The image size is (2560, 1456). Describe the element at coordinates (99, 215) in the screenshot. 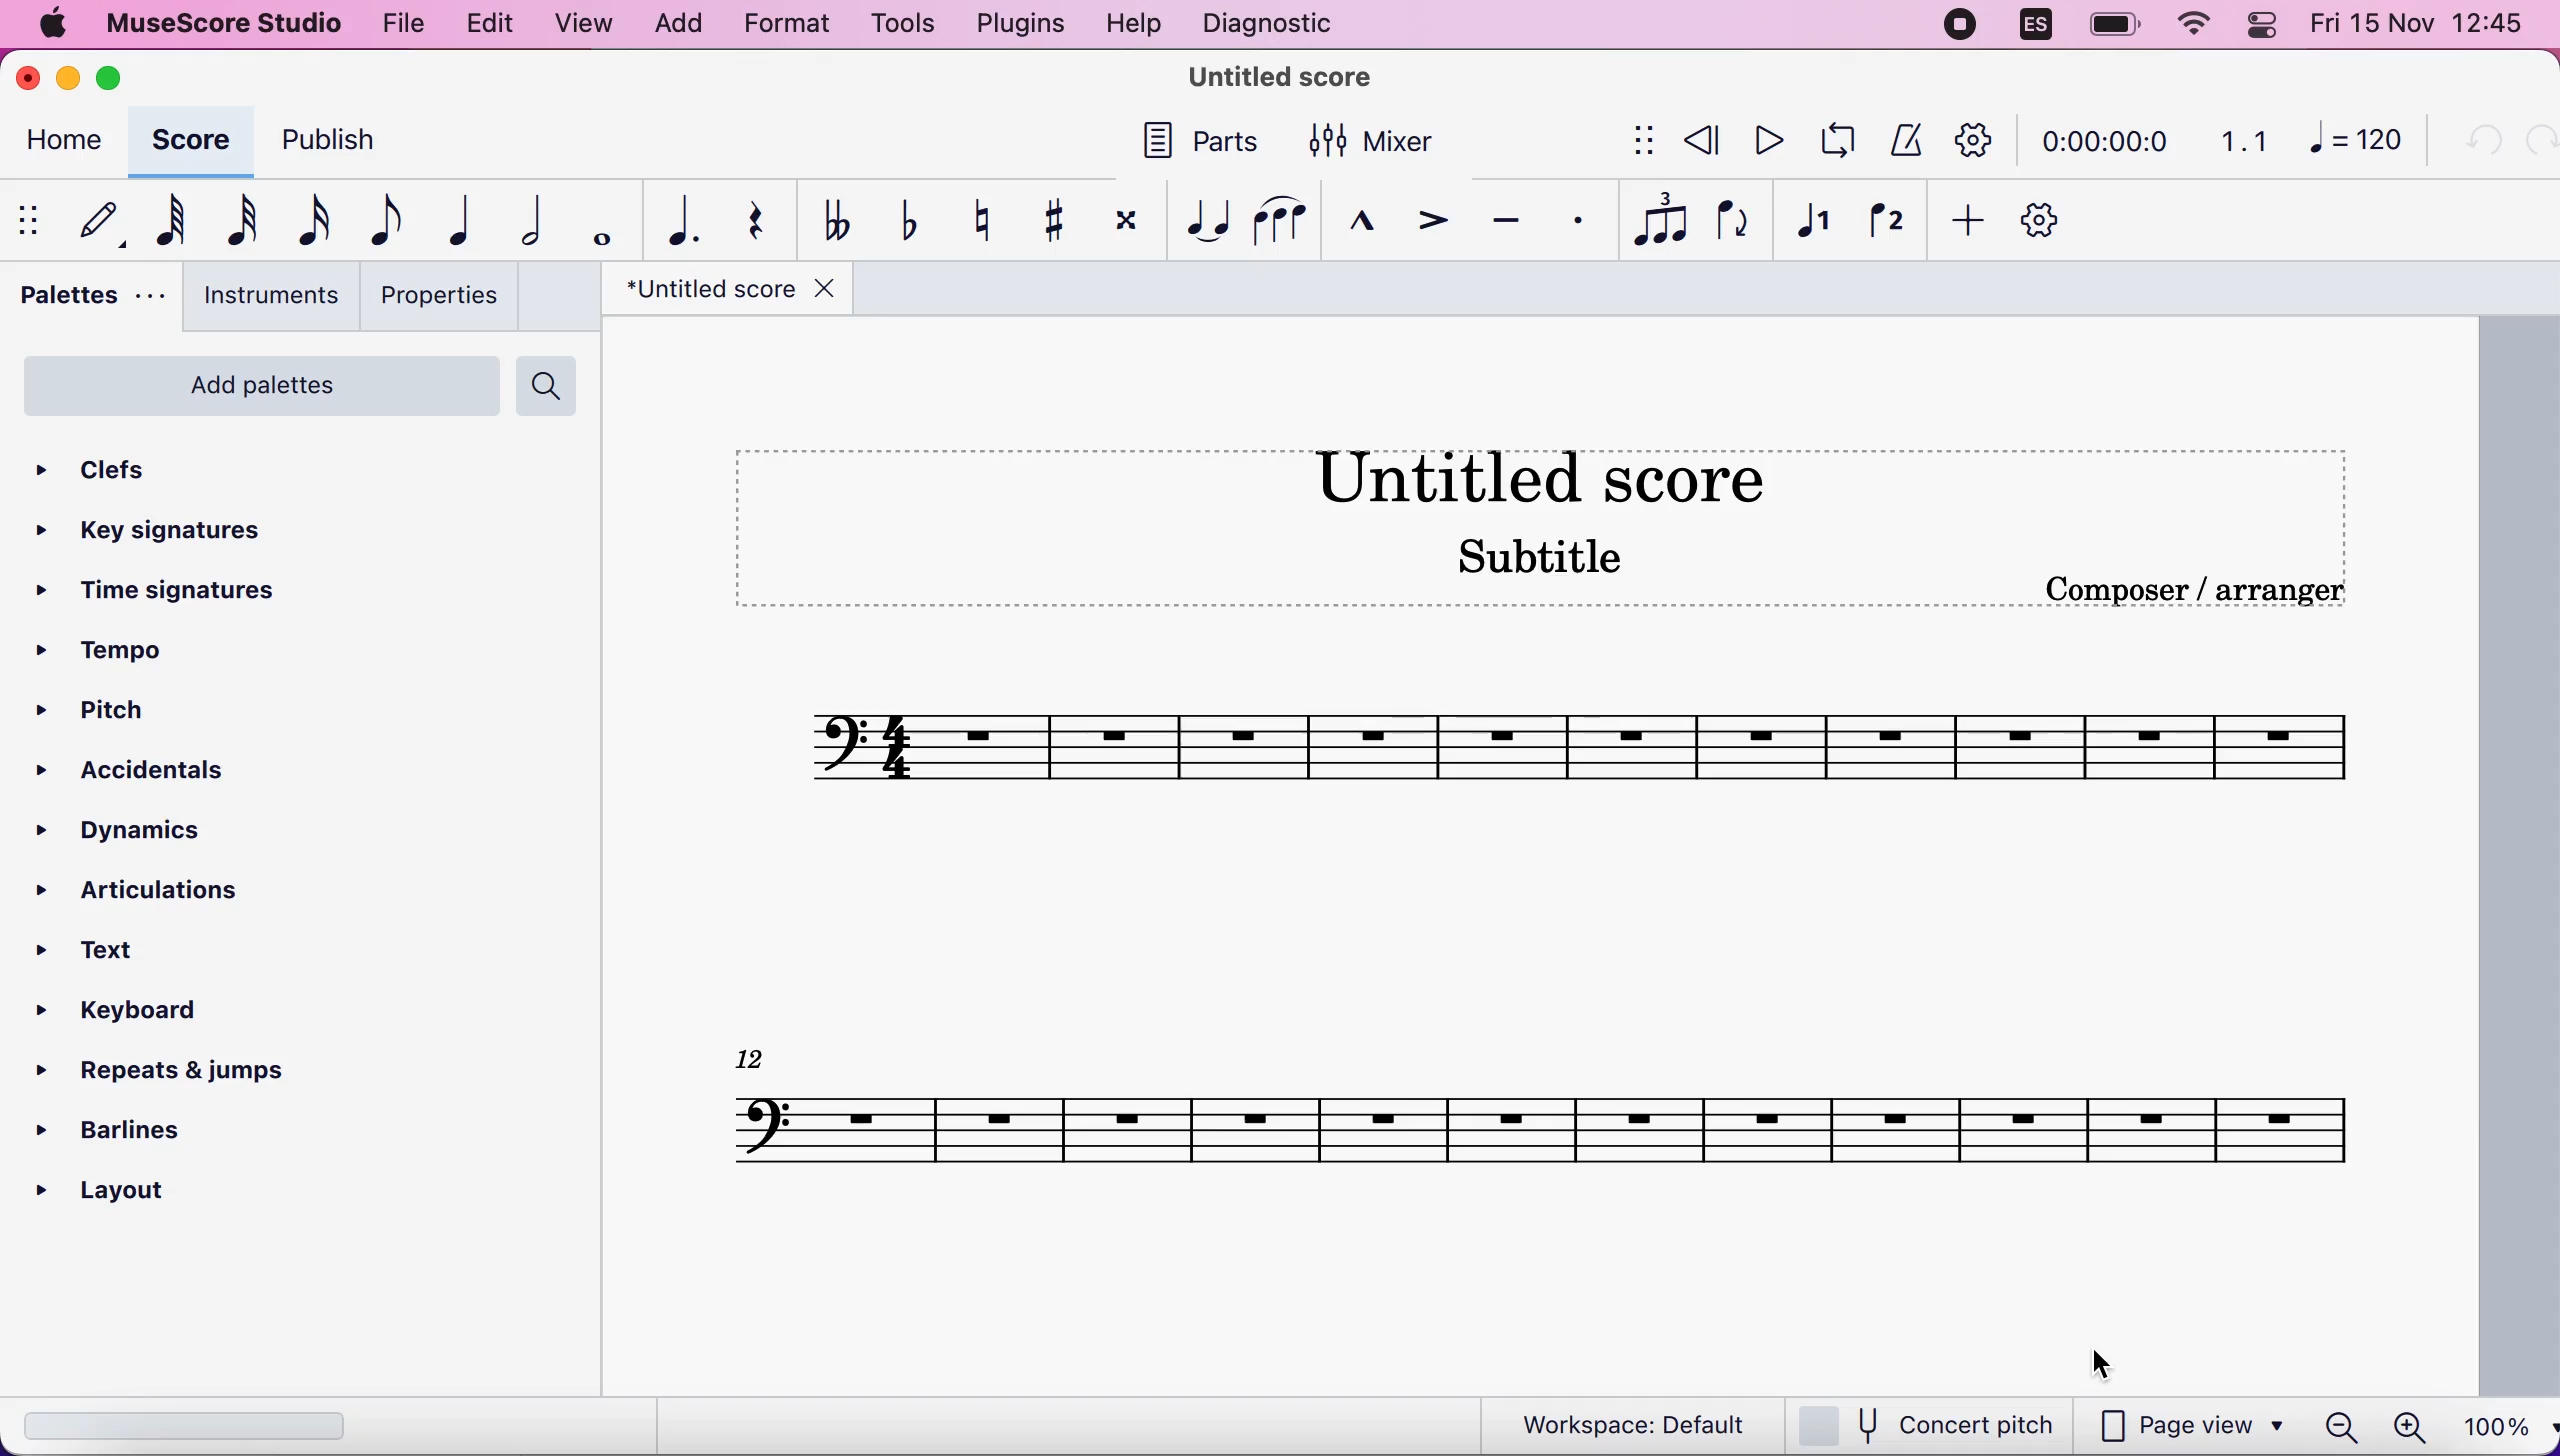

I see `default` at that location.